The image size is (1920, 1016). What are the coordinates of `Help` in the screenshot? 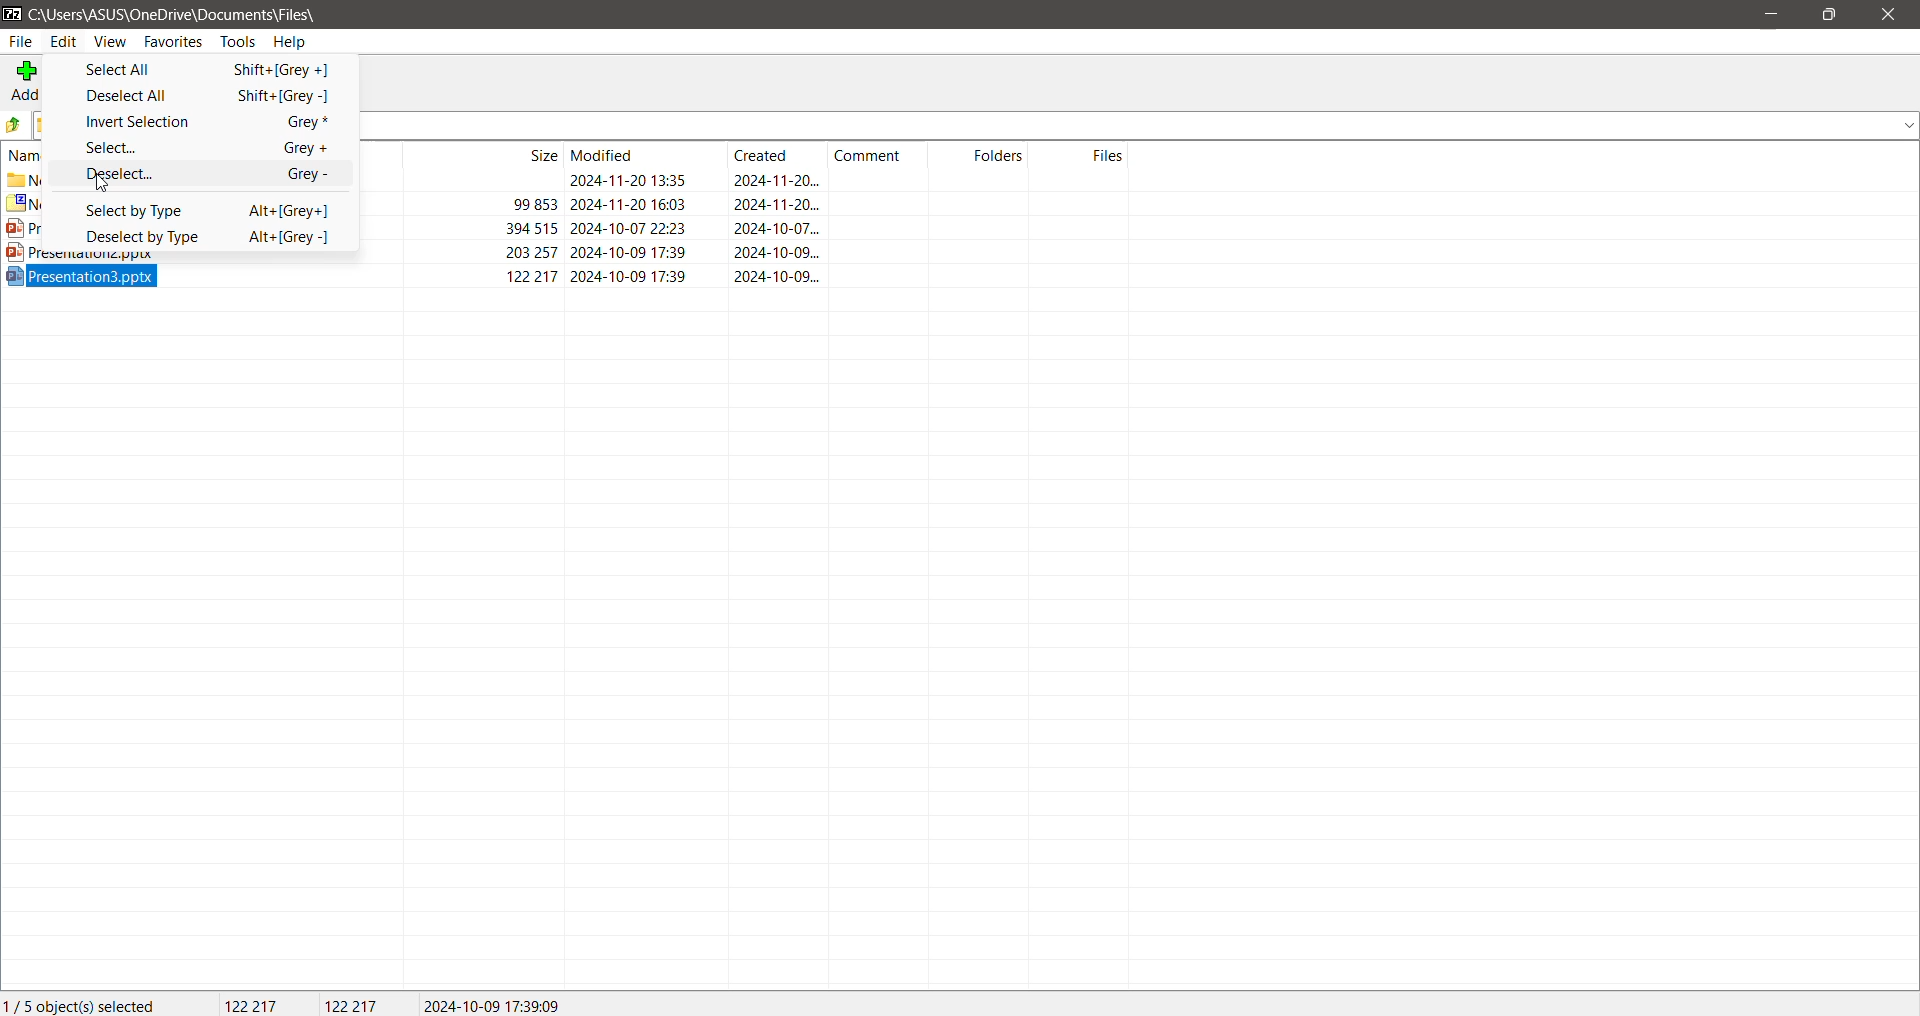 It's located at (297, 41).